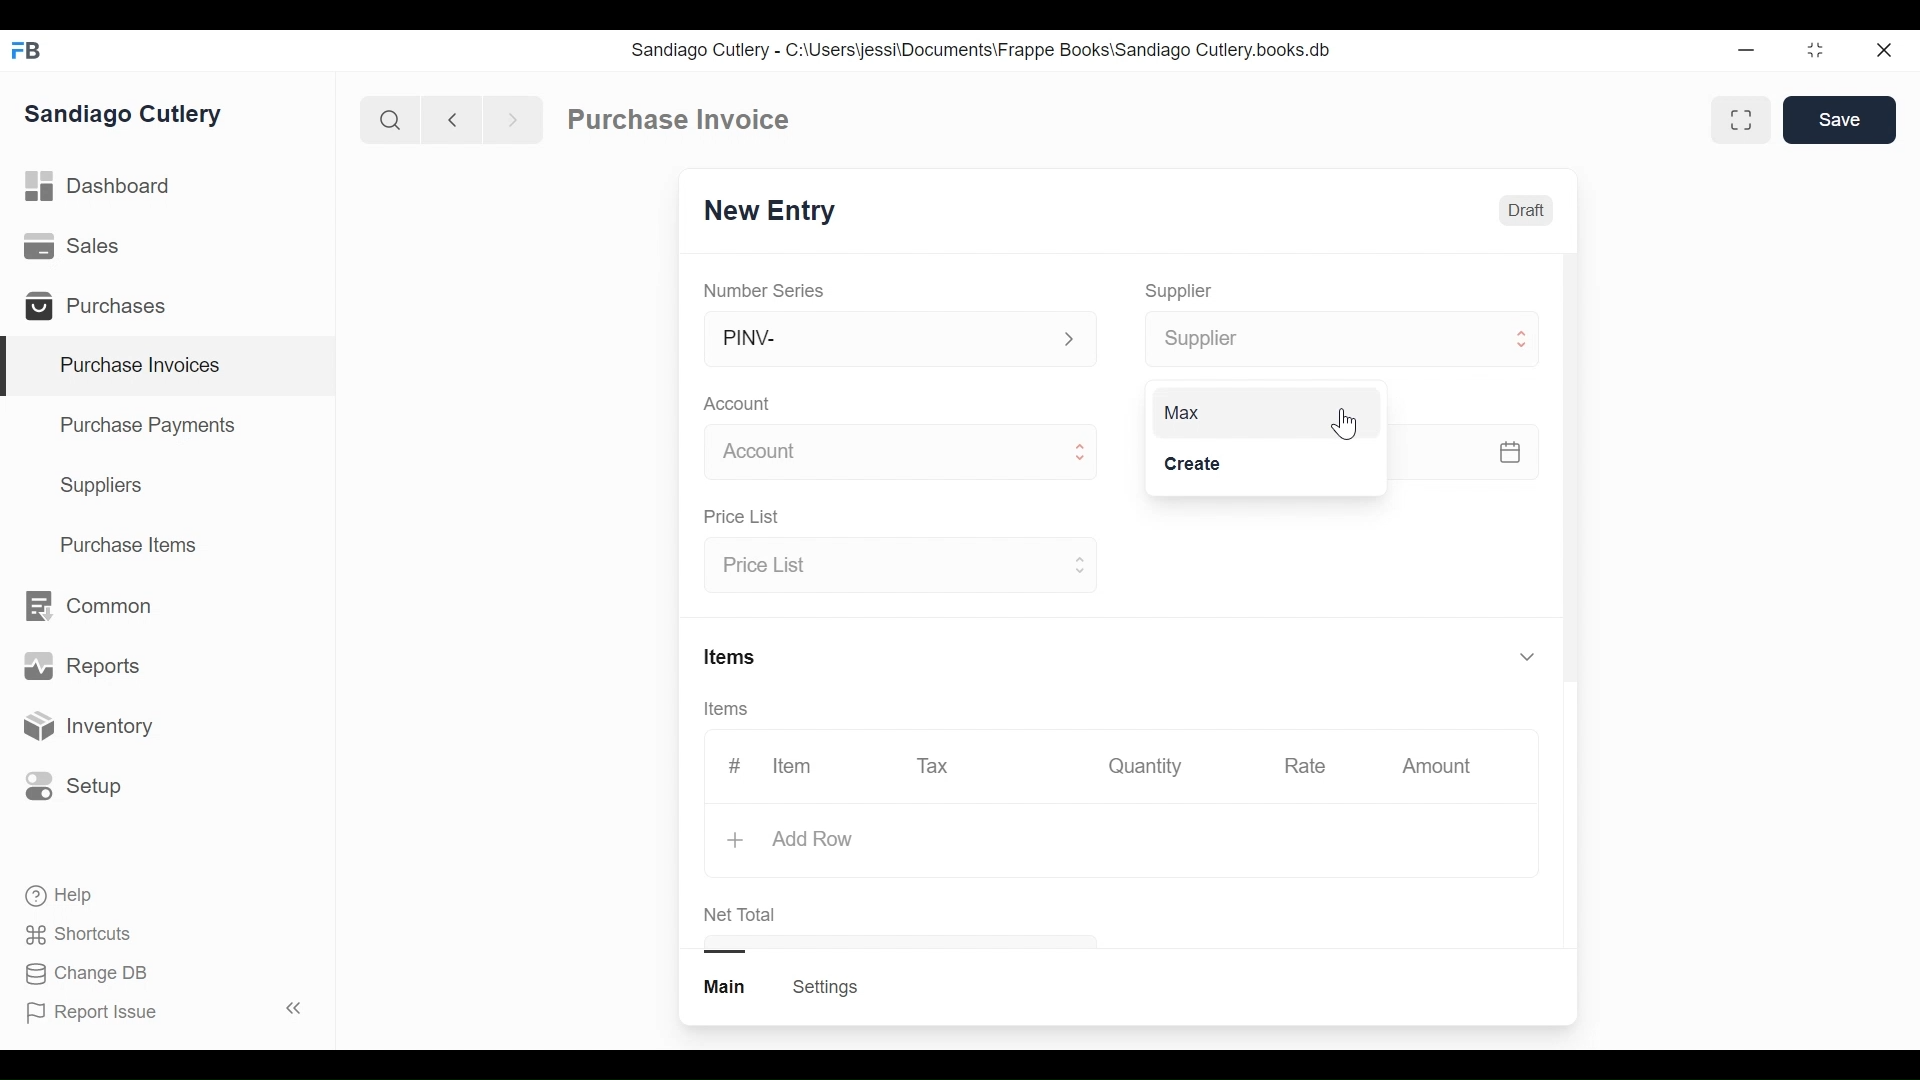 The width and height of the screenshot is (1920, 1080). What do you see at coordinates (876, 455) in the screenshot?
I see `Account` at bounding box center [876, 455].